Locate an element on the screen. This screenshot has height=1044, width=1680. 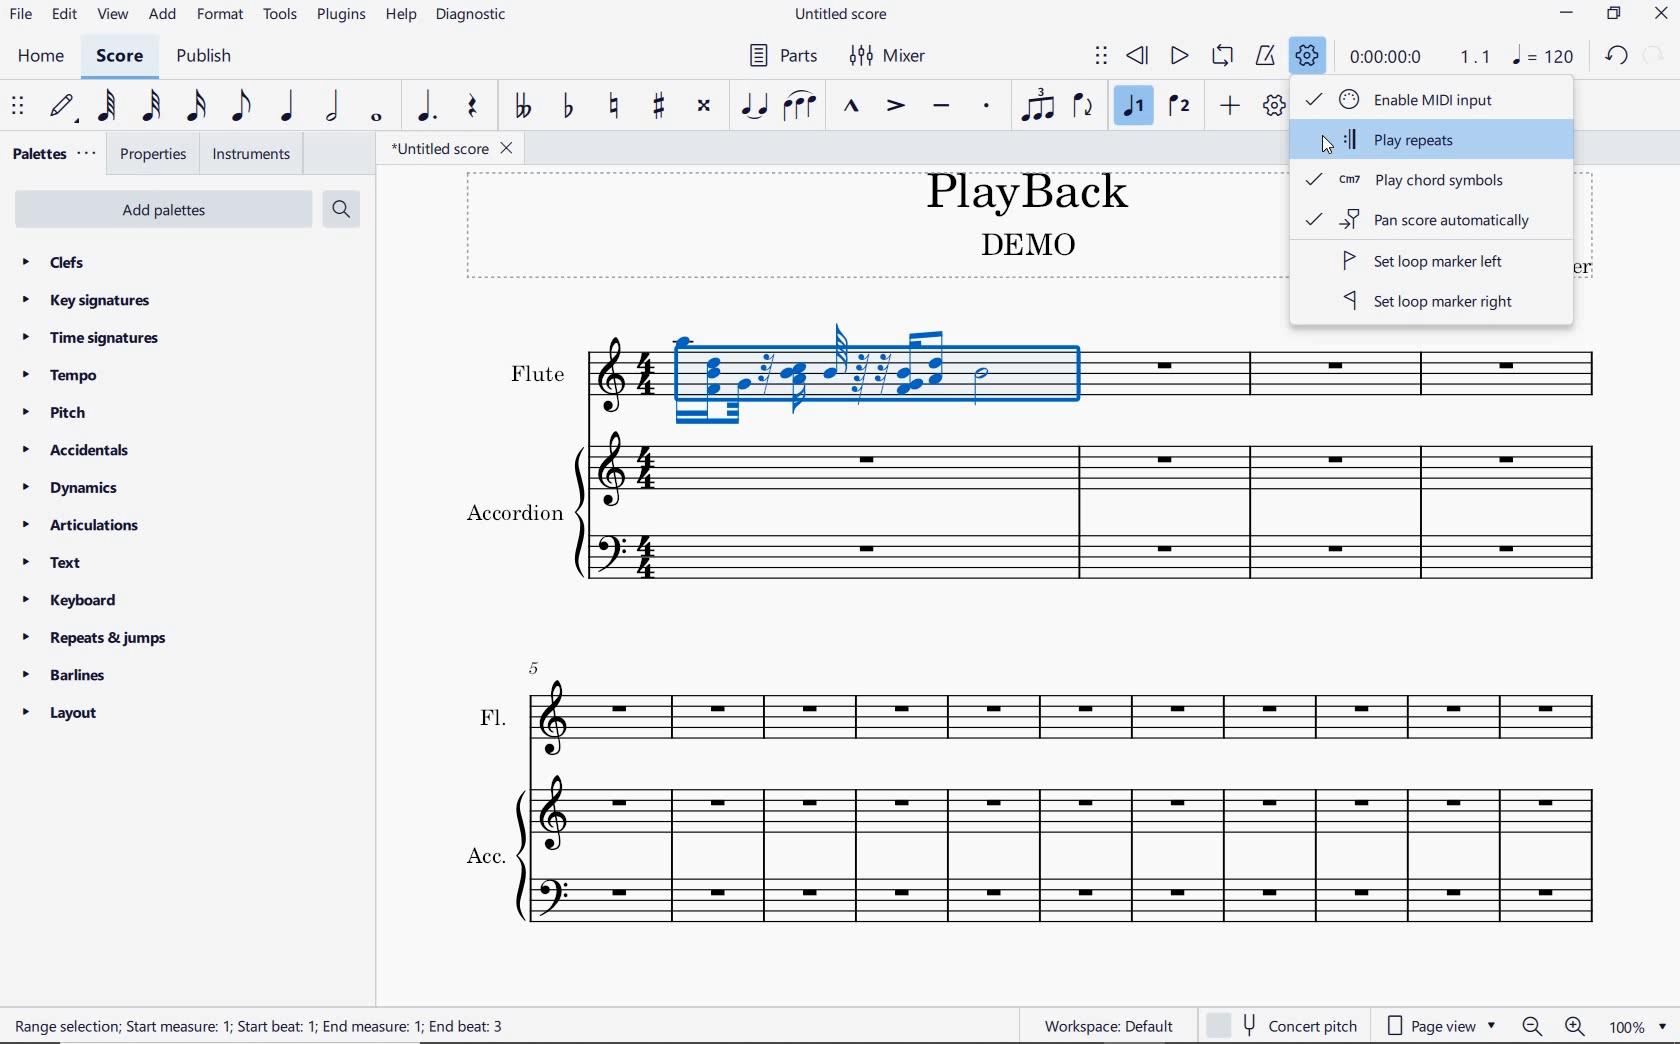
barlines is located at coordinates (71, 676).